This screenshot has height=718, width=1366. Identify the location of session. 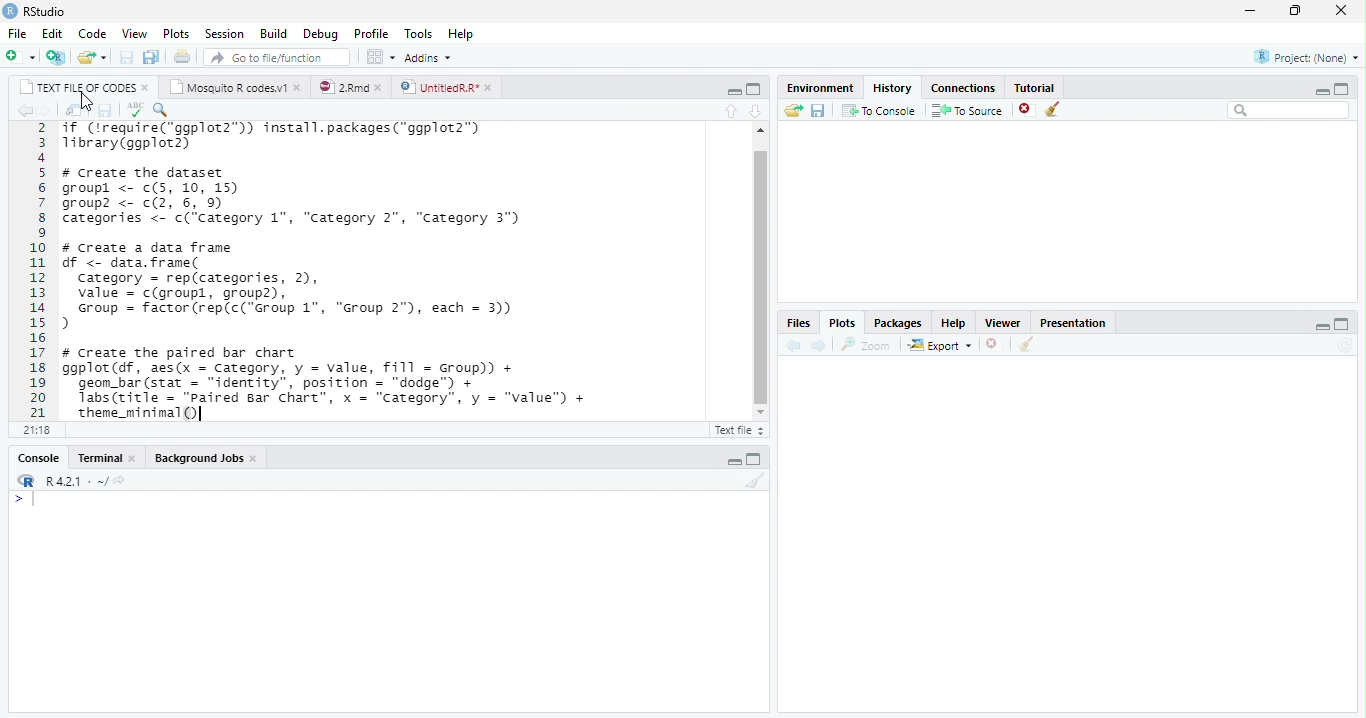
(222, 33).